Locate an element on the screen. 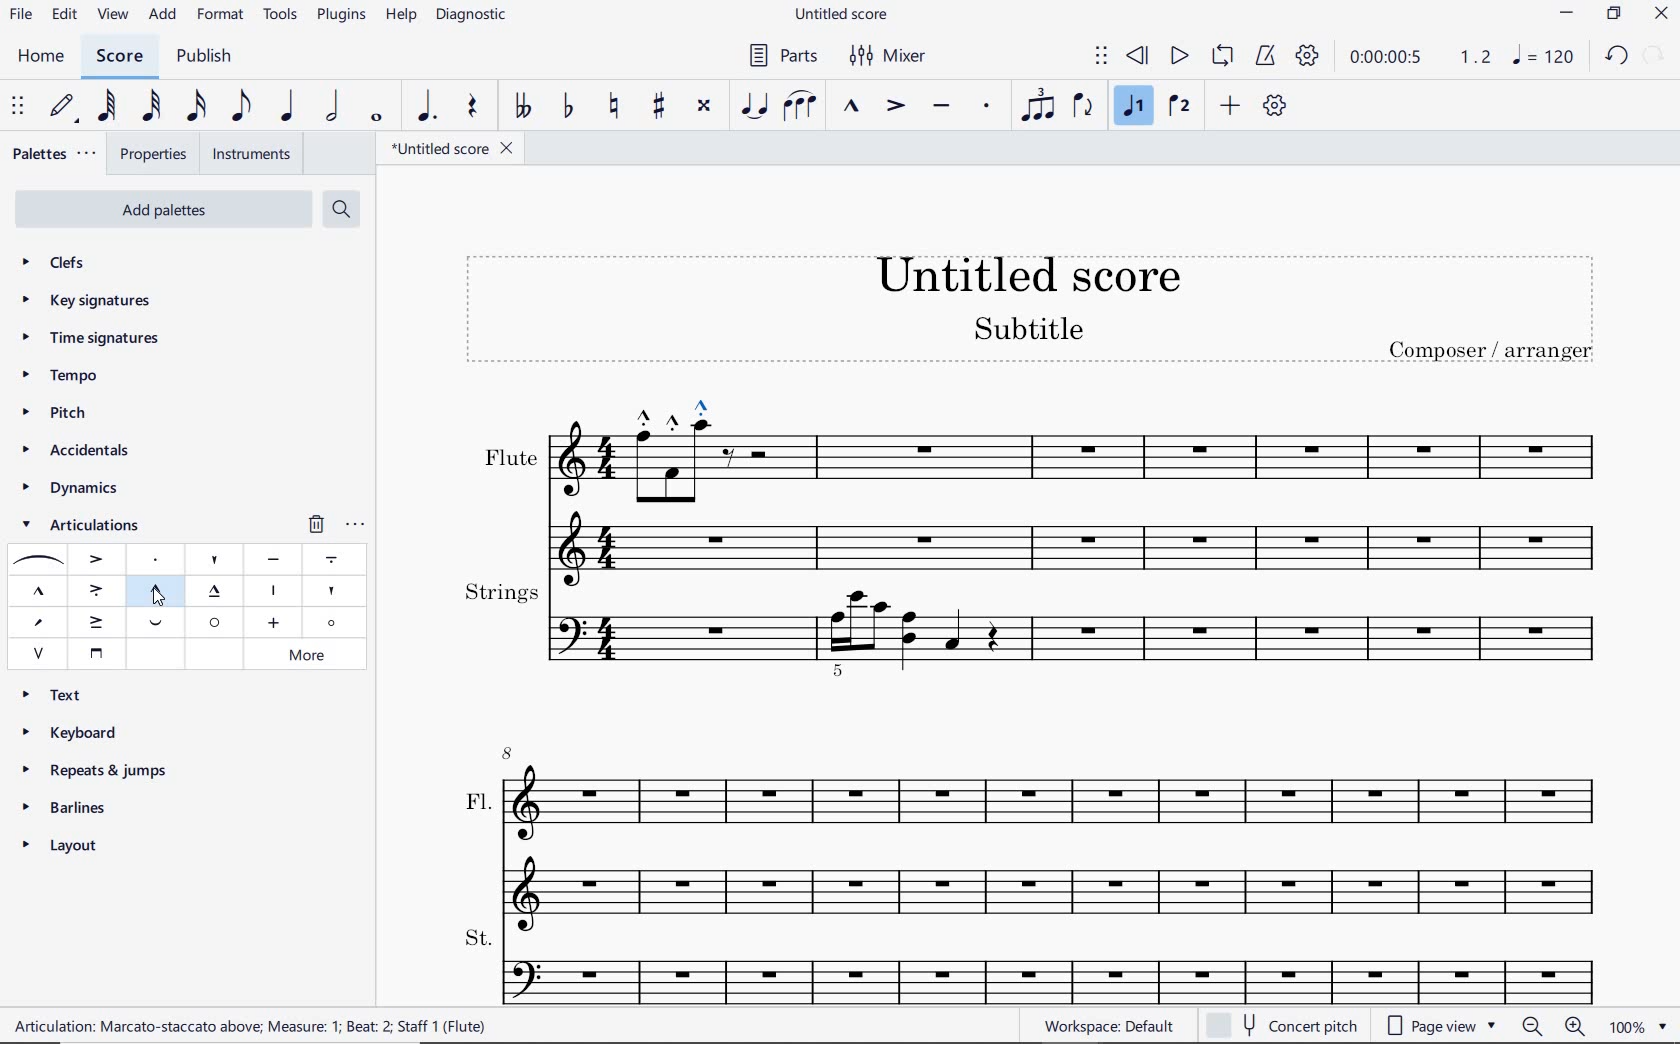 This screenshot has width=1680, height=1044. SELECT TO MOVE is located at coordinates (18, 107).